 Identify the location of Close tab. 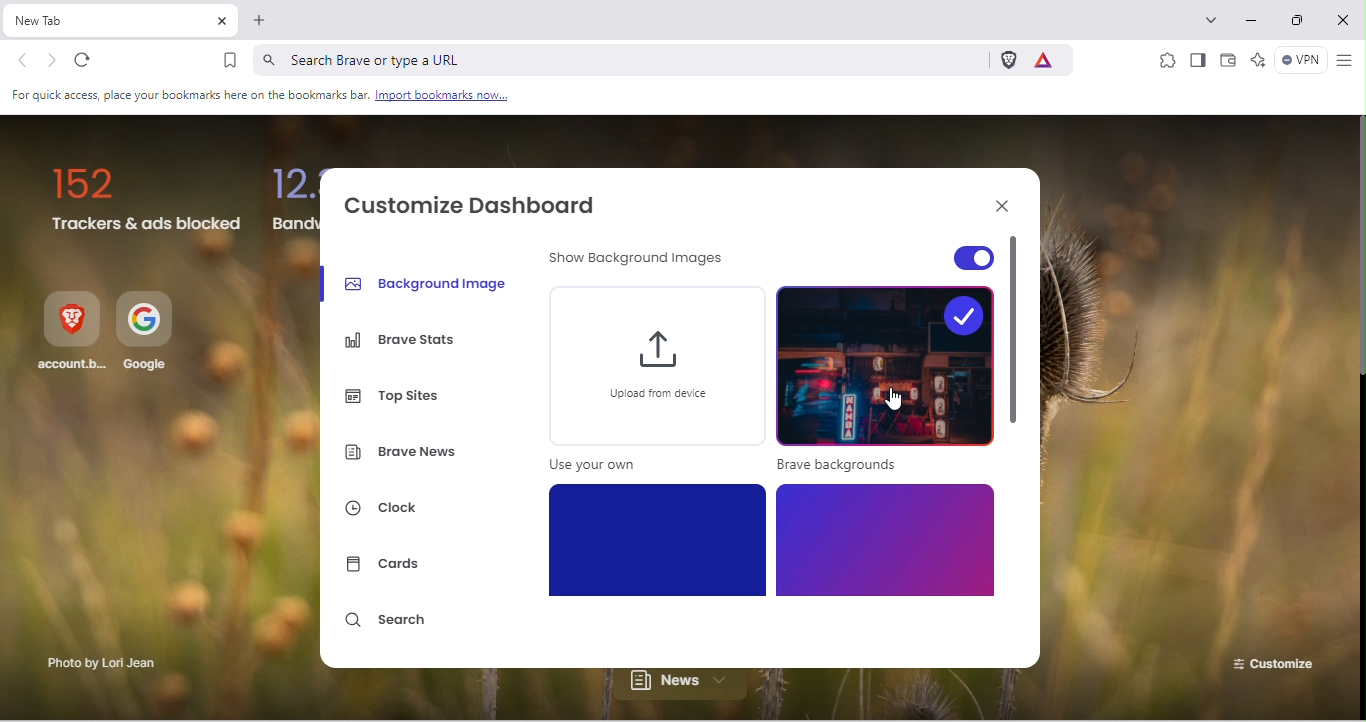
(221, 22).